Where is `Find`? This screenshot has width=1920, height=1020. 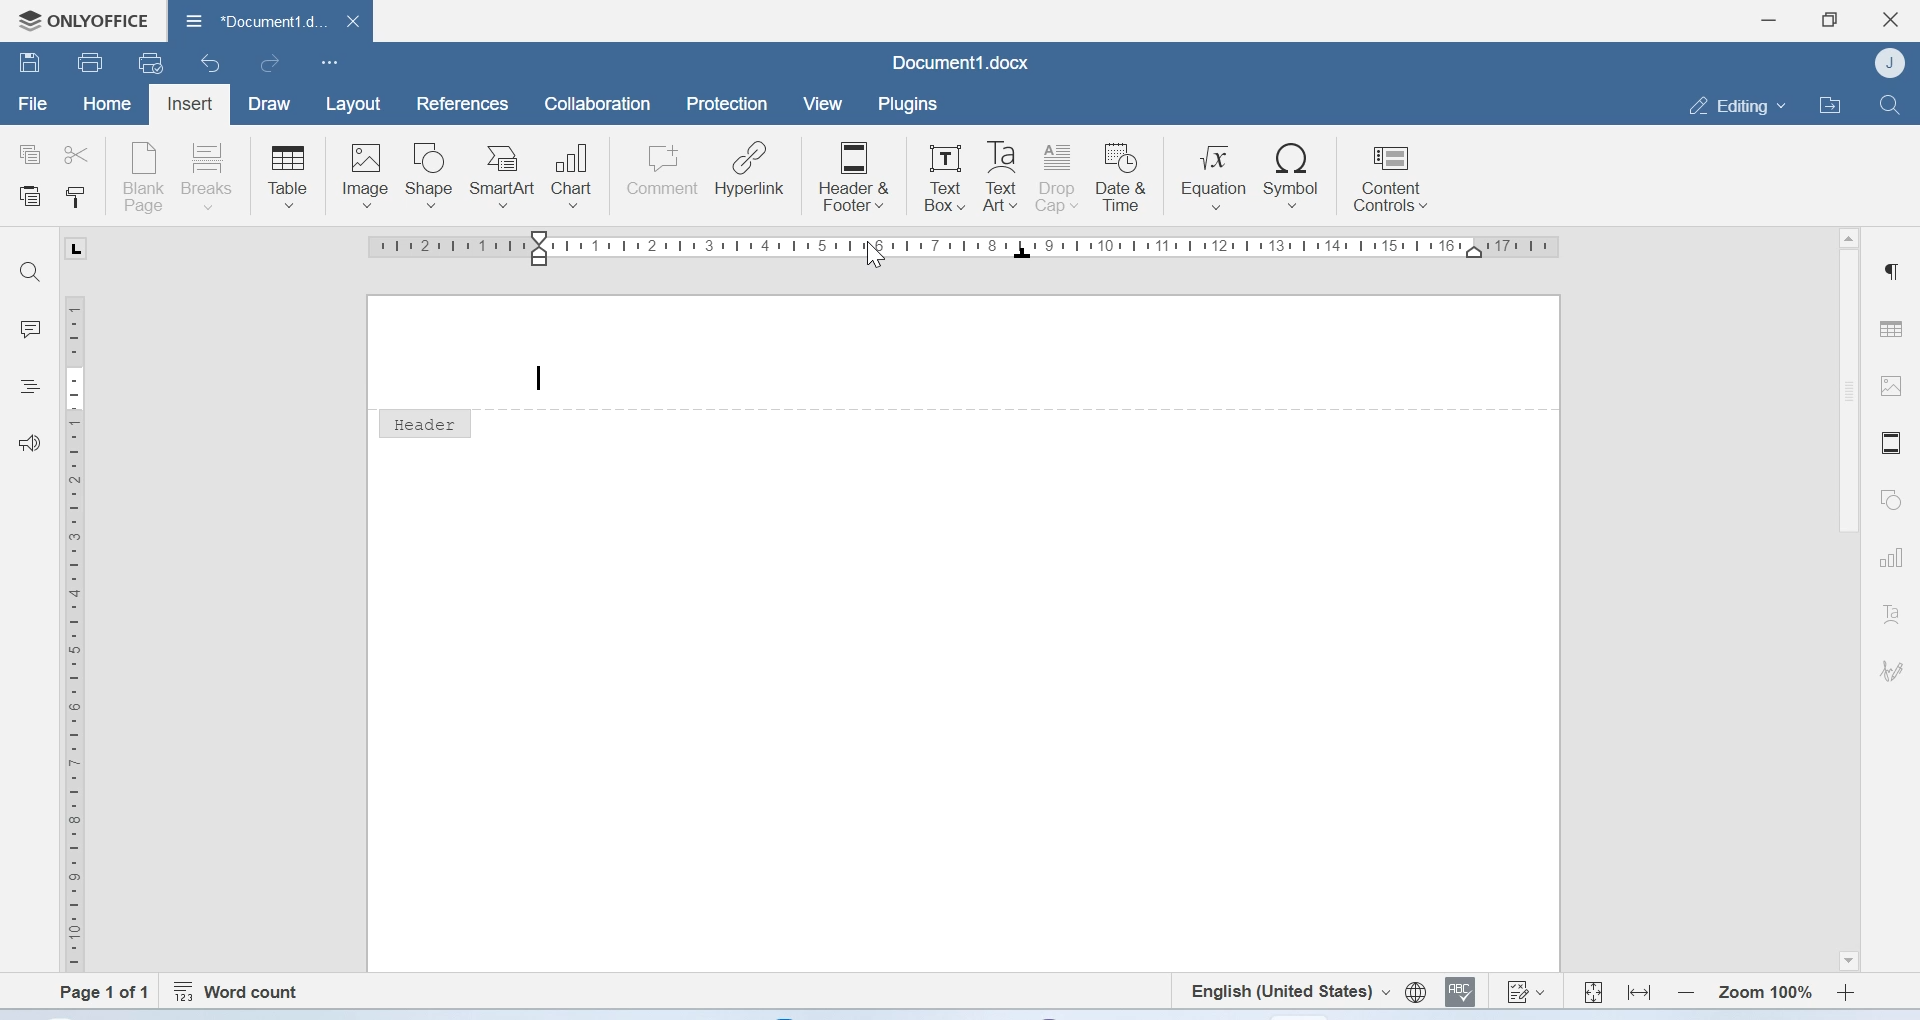
Find is located at coordinates (35, 272).